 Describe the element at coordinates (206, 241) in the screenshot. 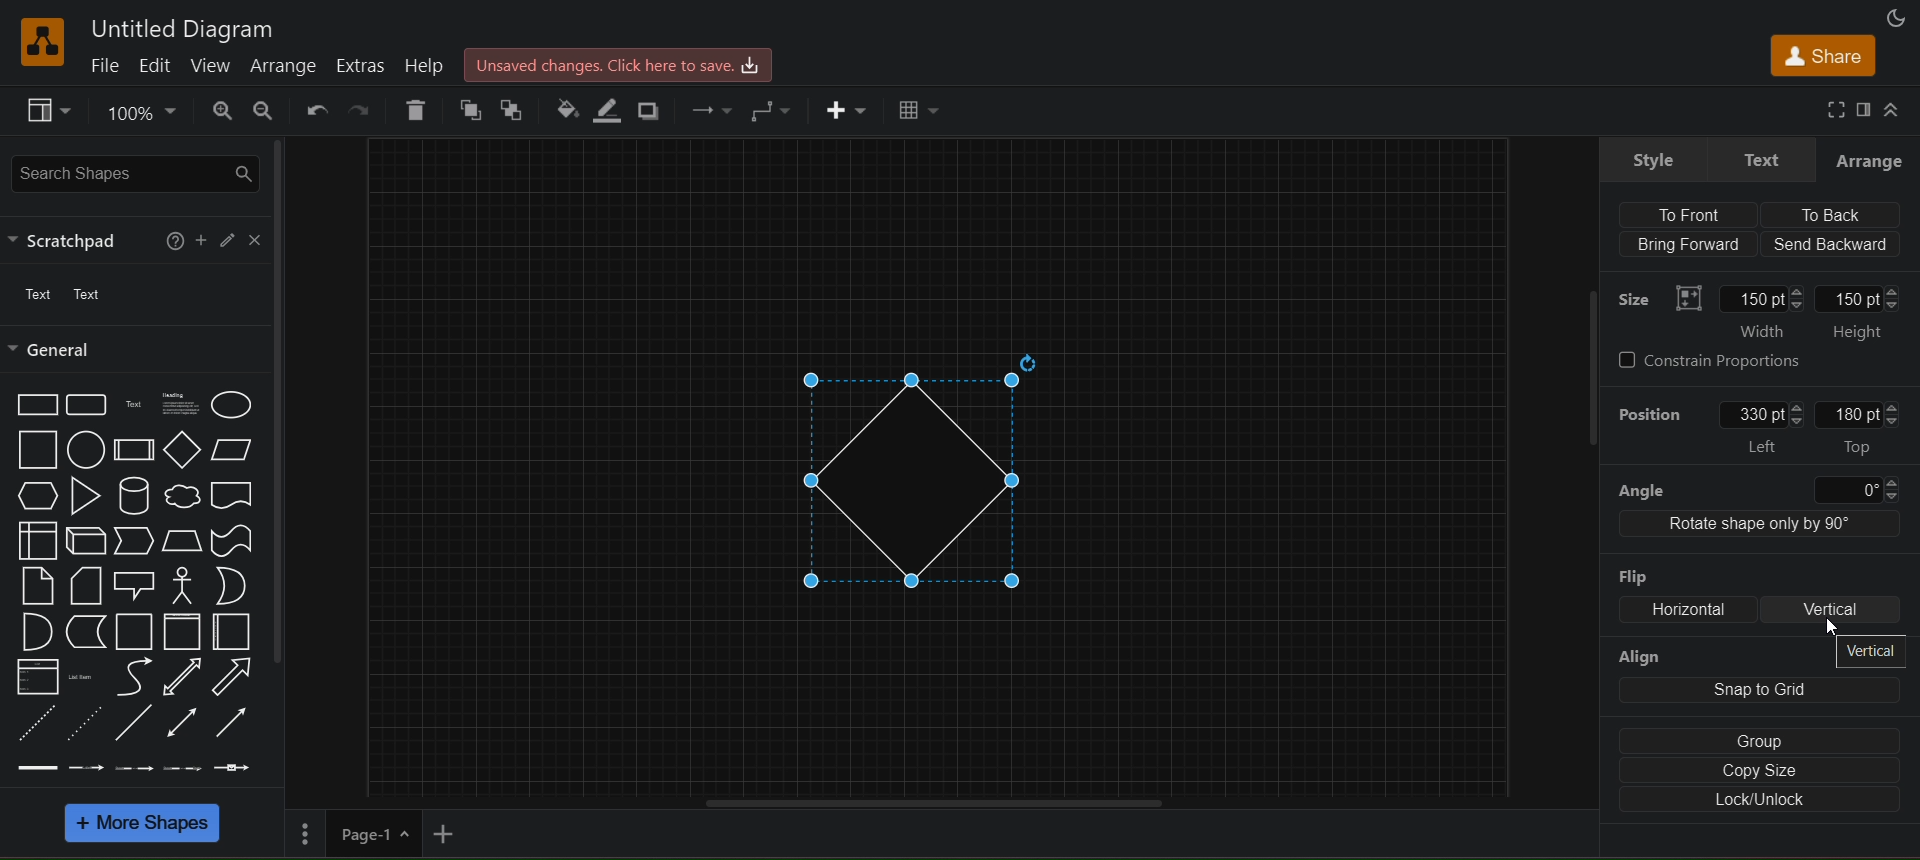

I see `add` at that location.